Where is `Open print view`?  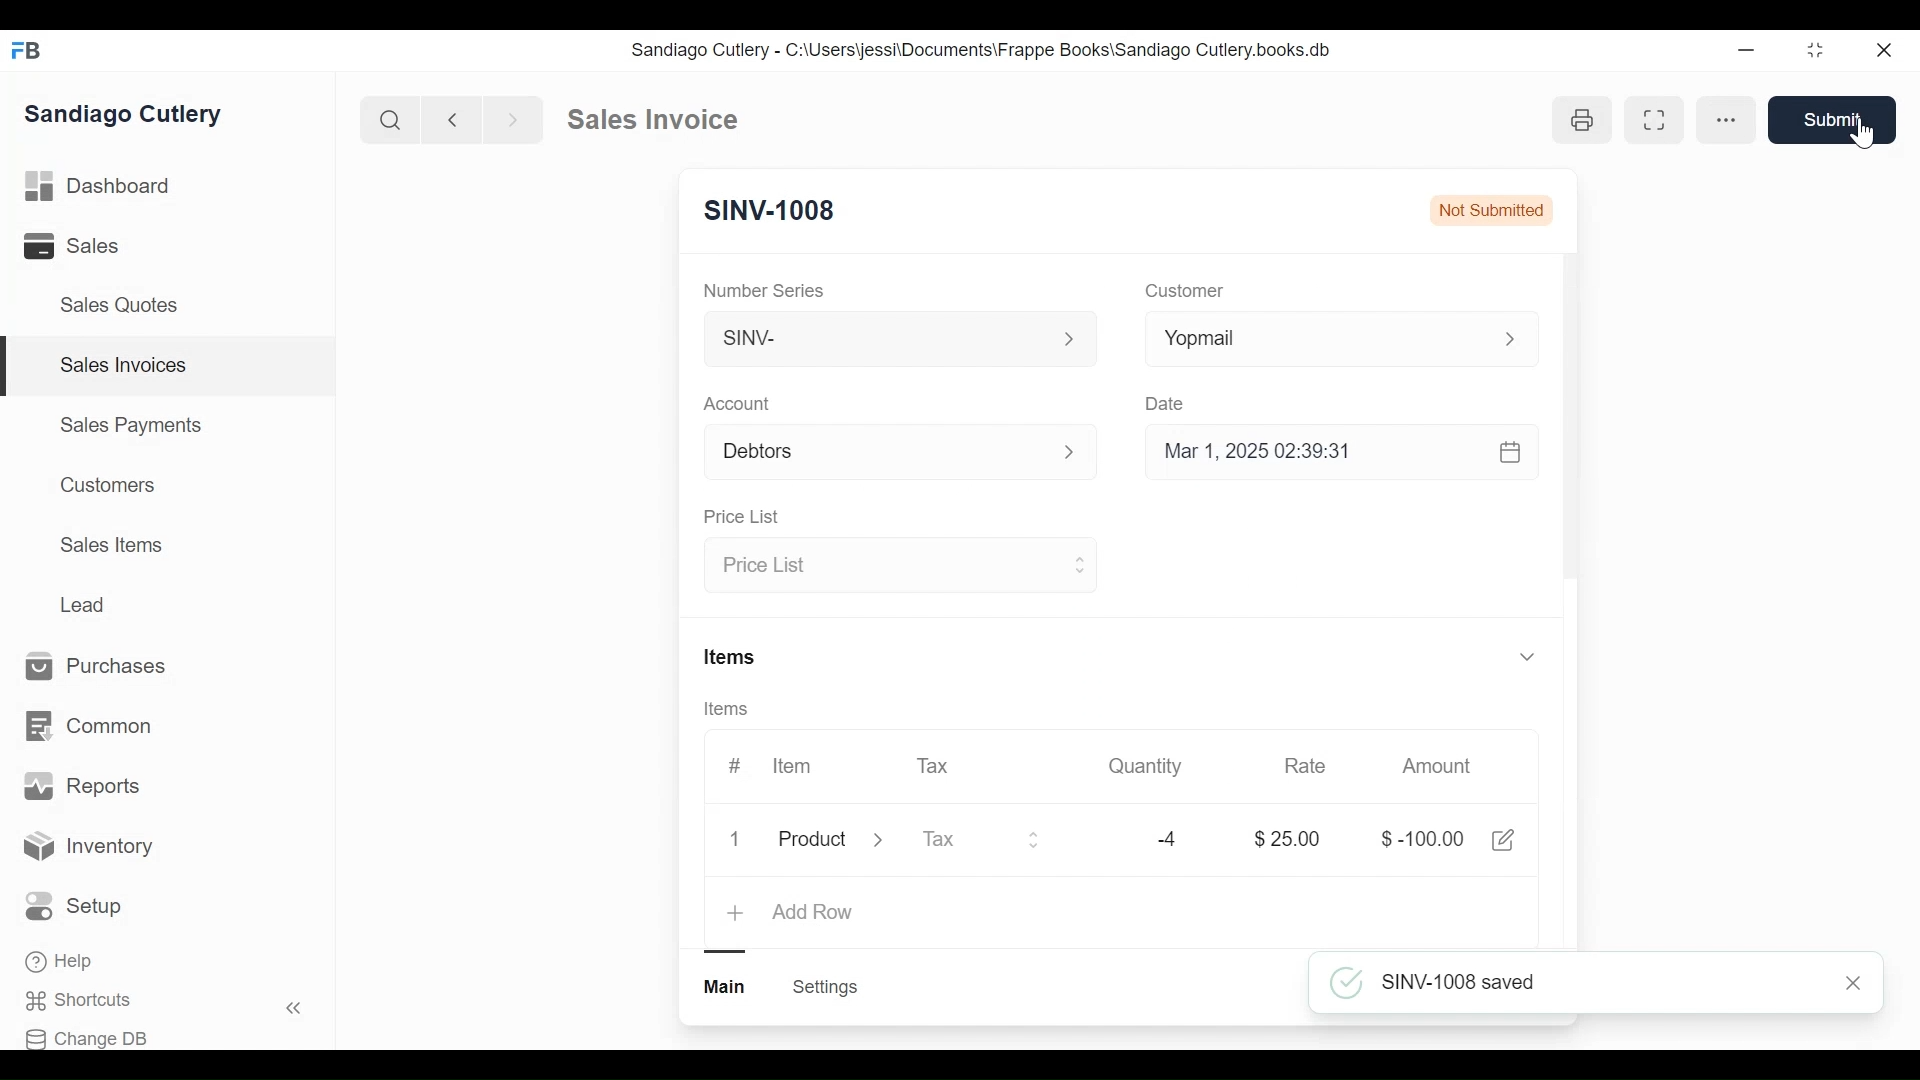
Open print view is located at coordinates (1585, 120).